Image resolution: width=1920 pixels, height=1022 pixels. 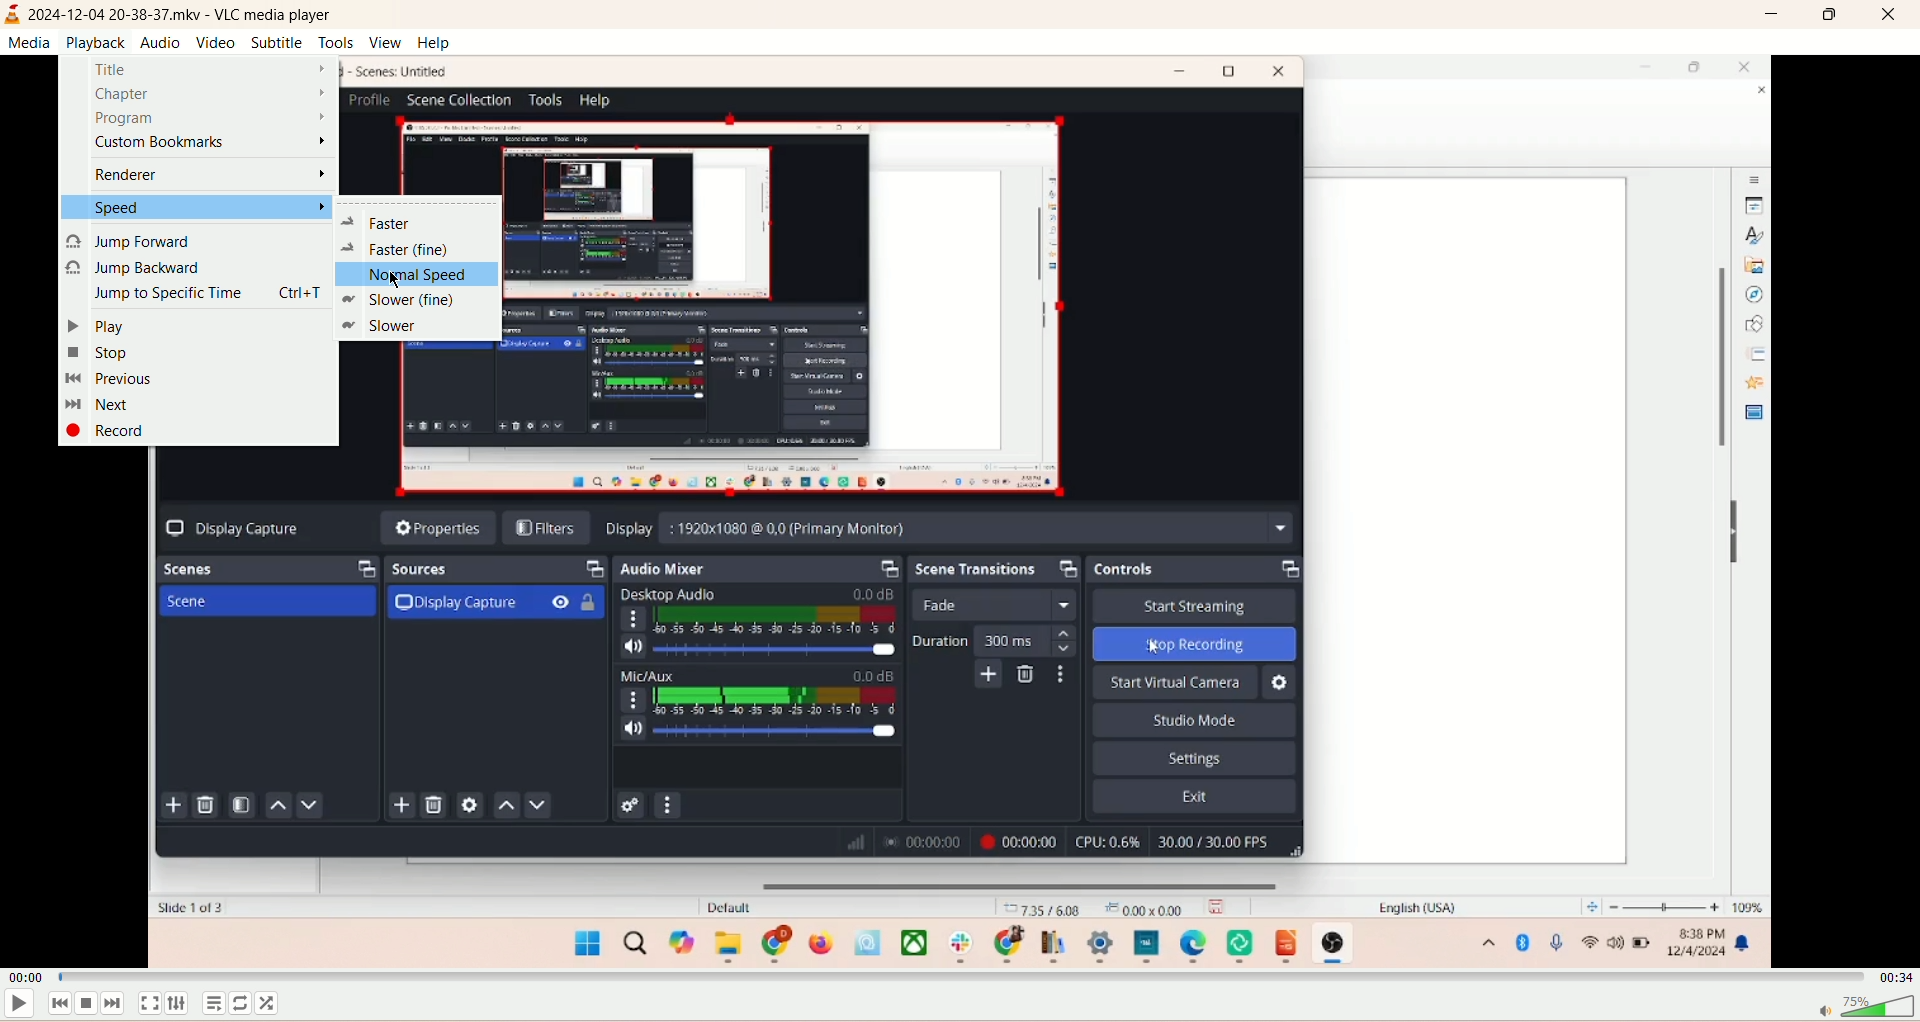 What do you see at coordinates (177, 1006) in the screenshot?
I see `extended settings` at bounding box center [177, 1006].